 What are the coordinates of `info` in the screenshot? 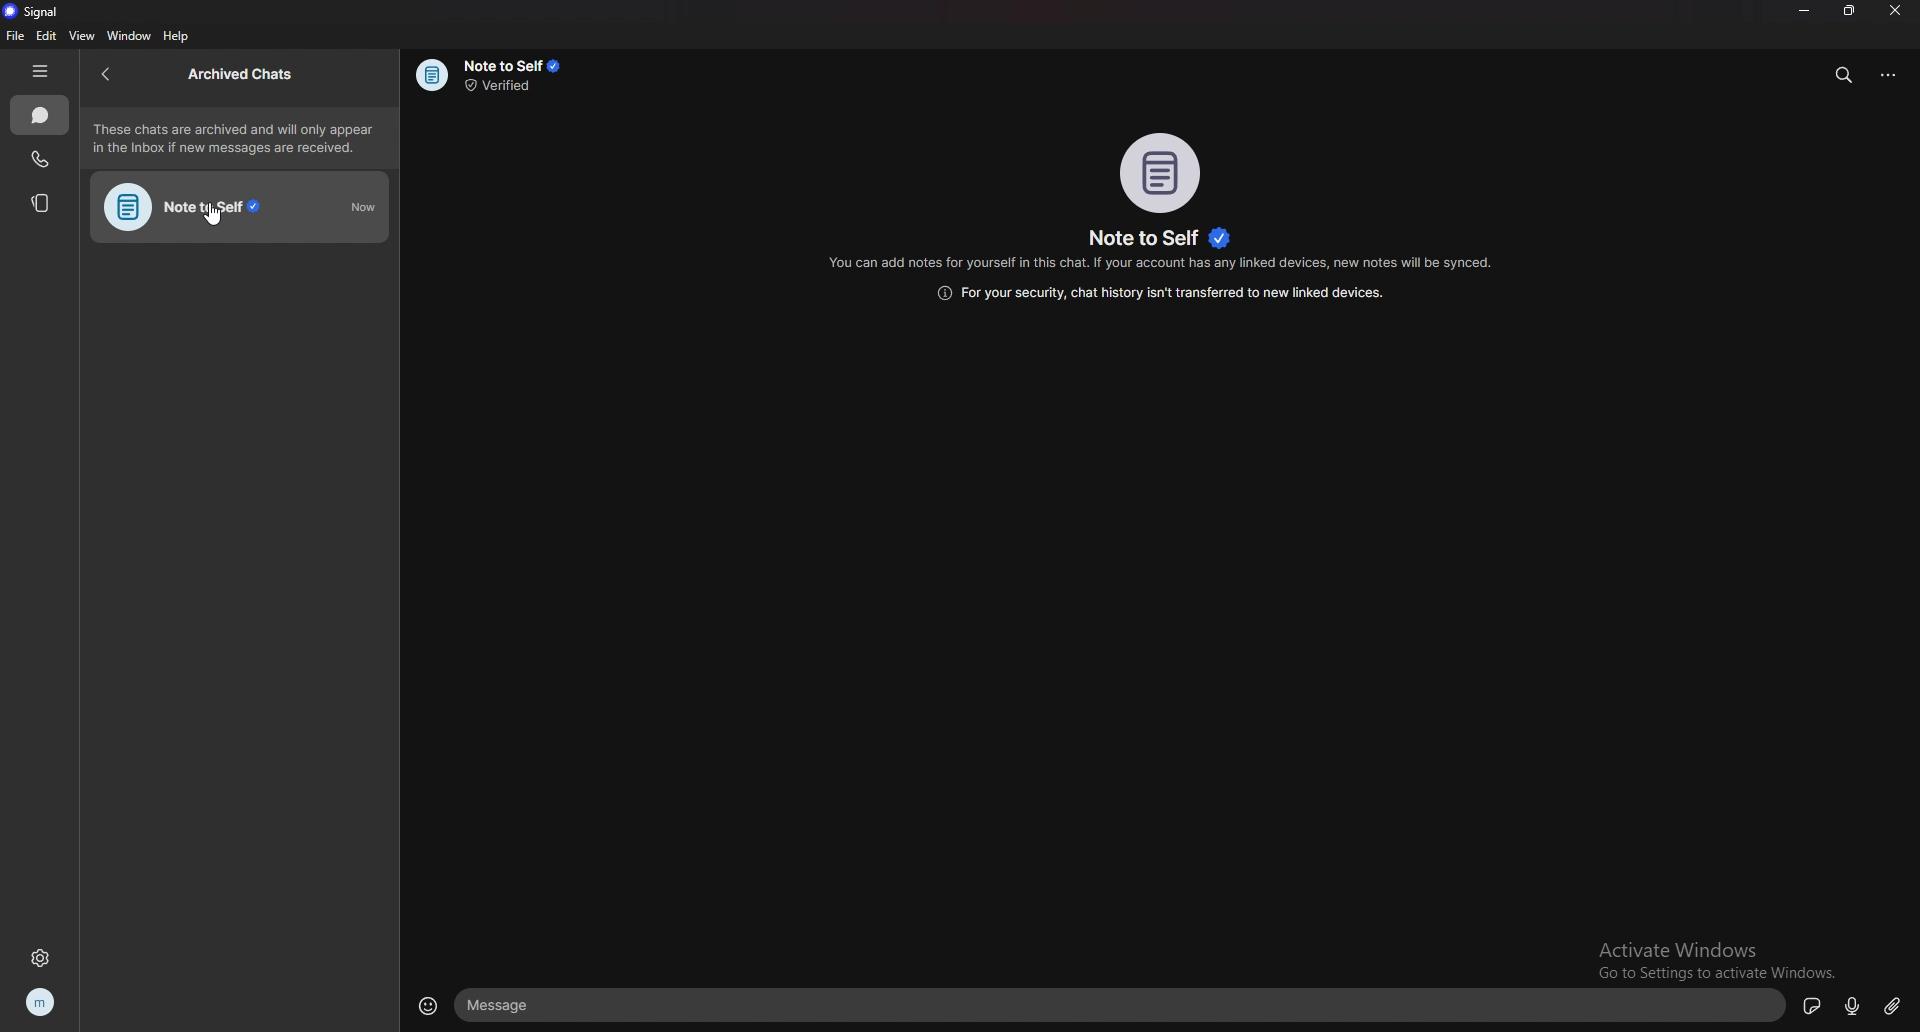 It's located at (491, 74).